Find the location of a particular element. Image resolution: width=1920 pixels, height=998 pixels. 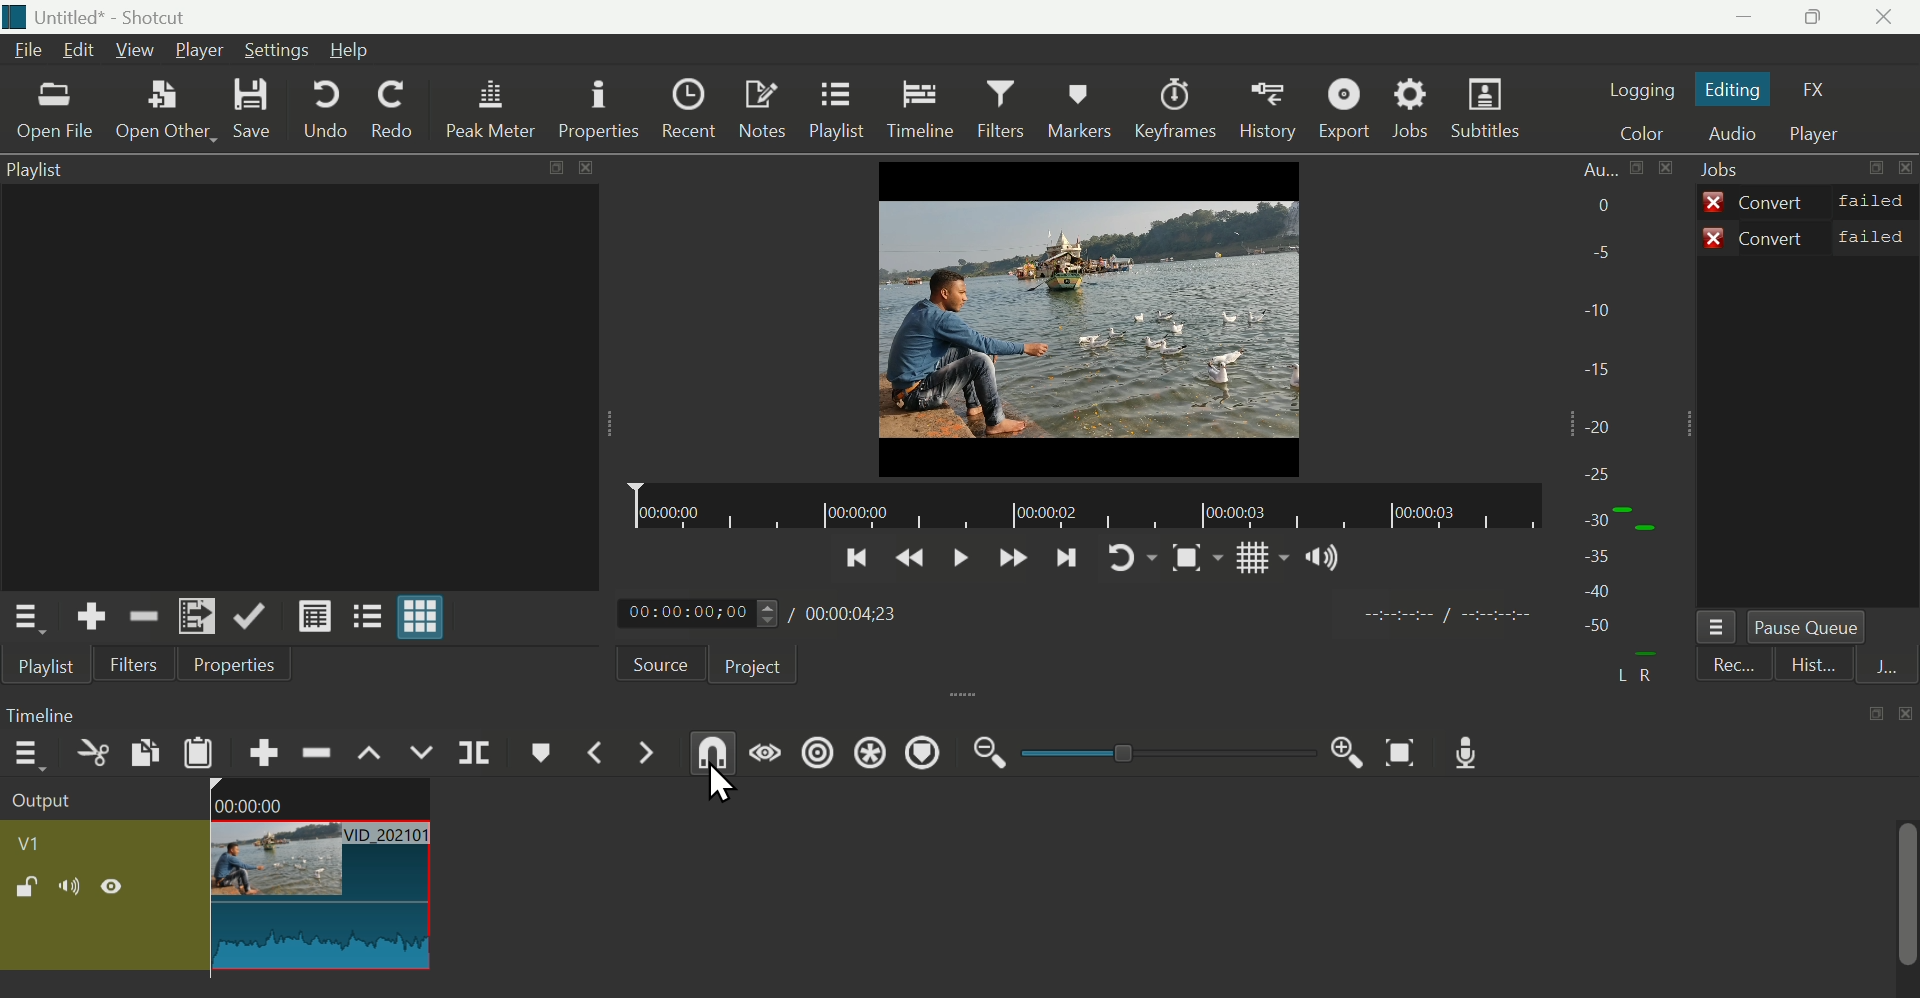

Clip is located at coordinates (217, 879).